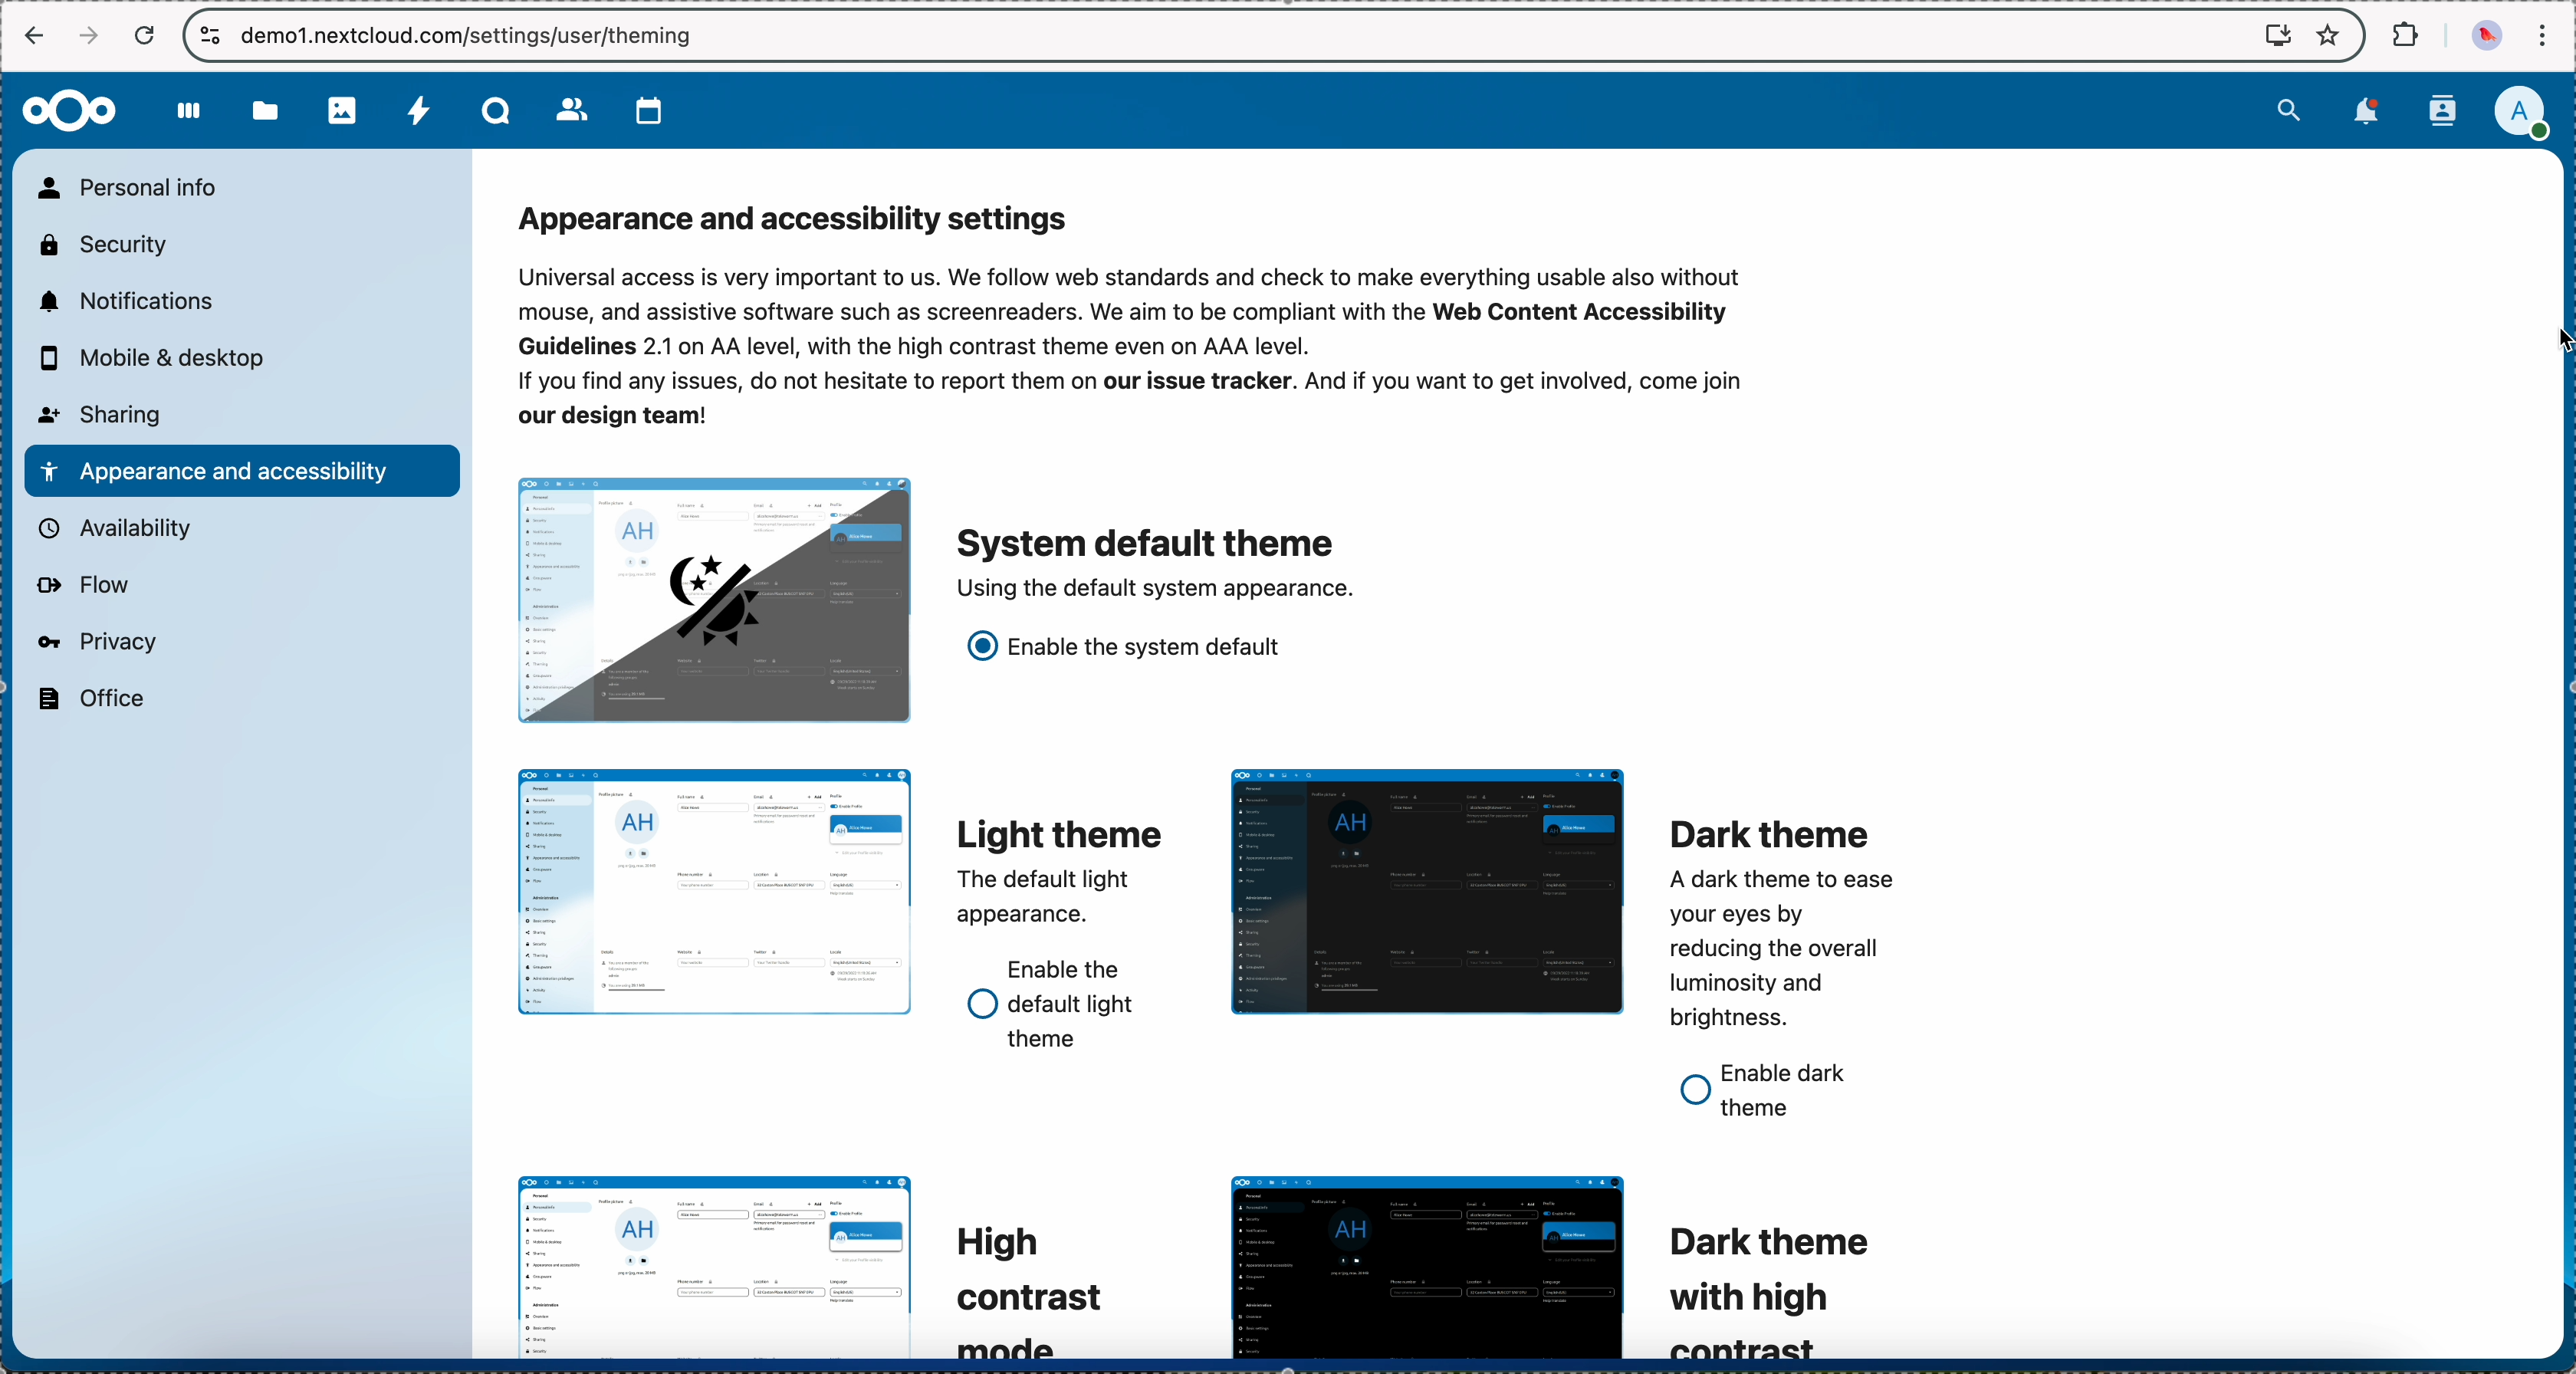  What do you see at coordinates (1054, 1004) in the screenshot?
I see `enable the default light theme option` at bounding box center [1054, 1004].